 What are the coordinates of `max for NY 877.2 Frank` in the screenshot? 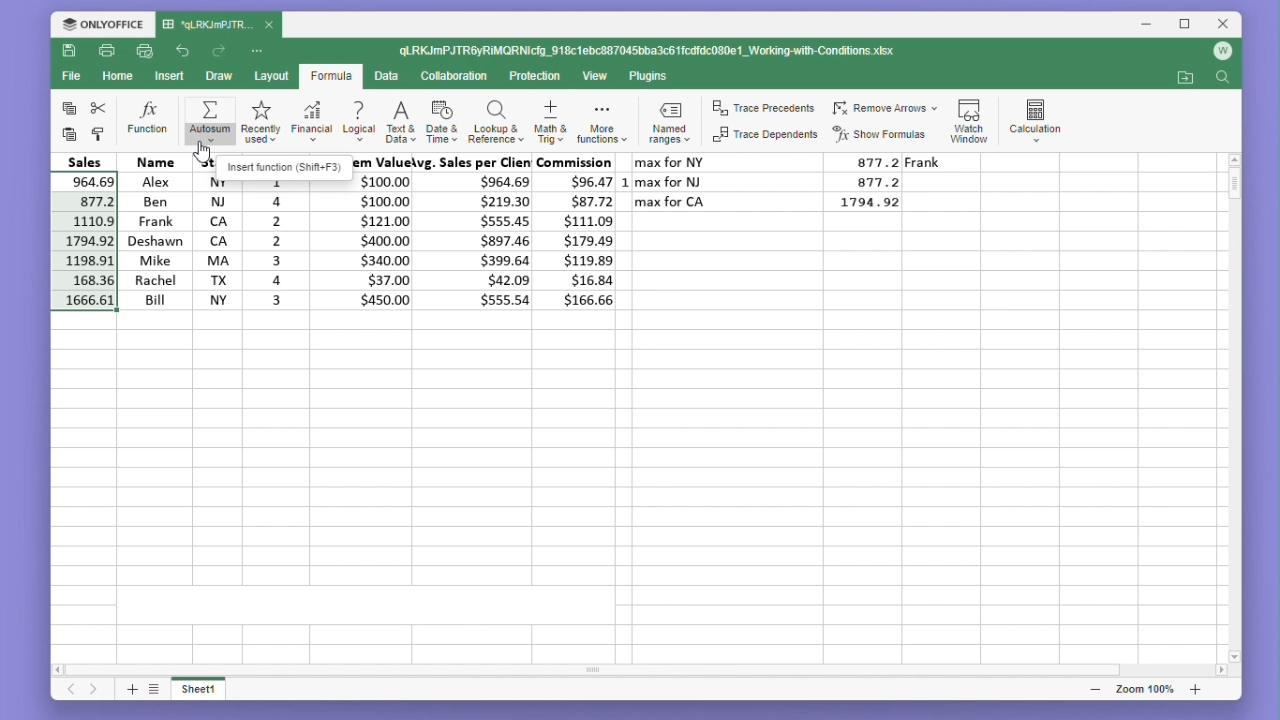 It's located at (795, 161).